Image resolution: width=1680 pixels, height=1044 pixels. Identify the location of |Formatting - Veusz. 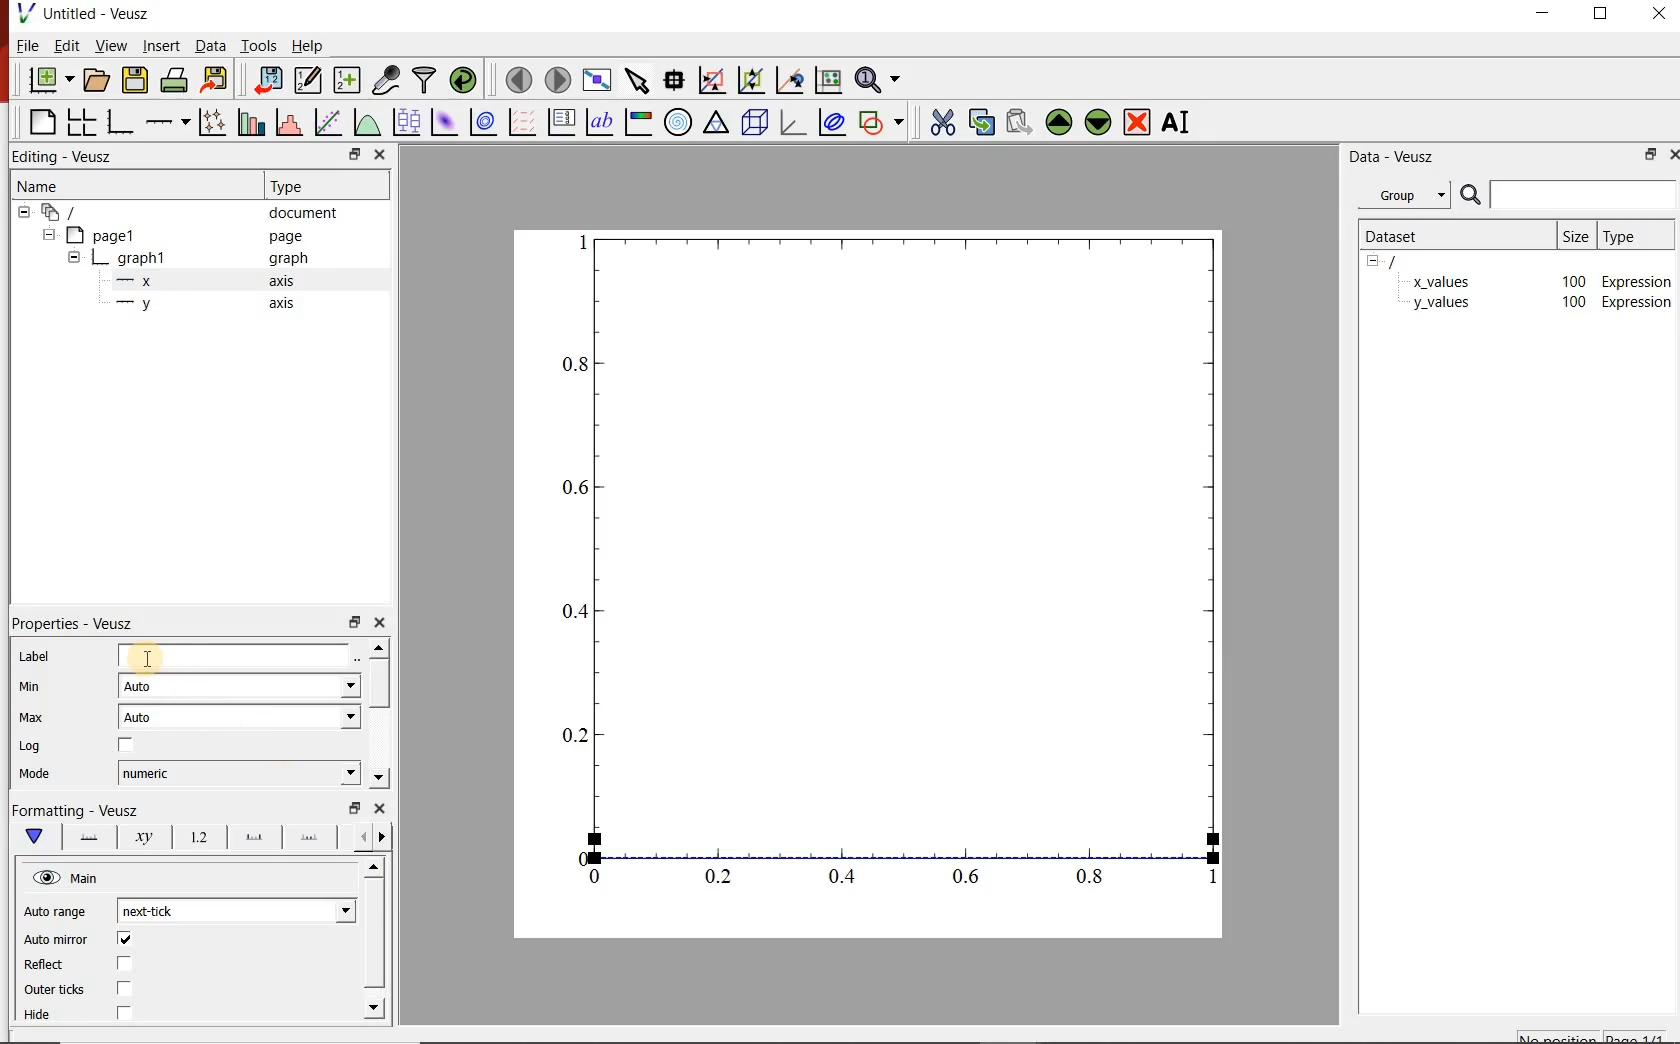
(85, 810).